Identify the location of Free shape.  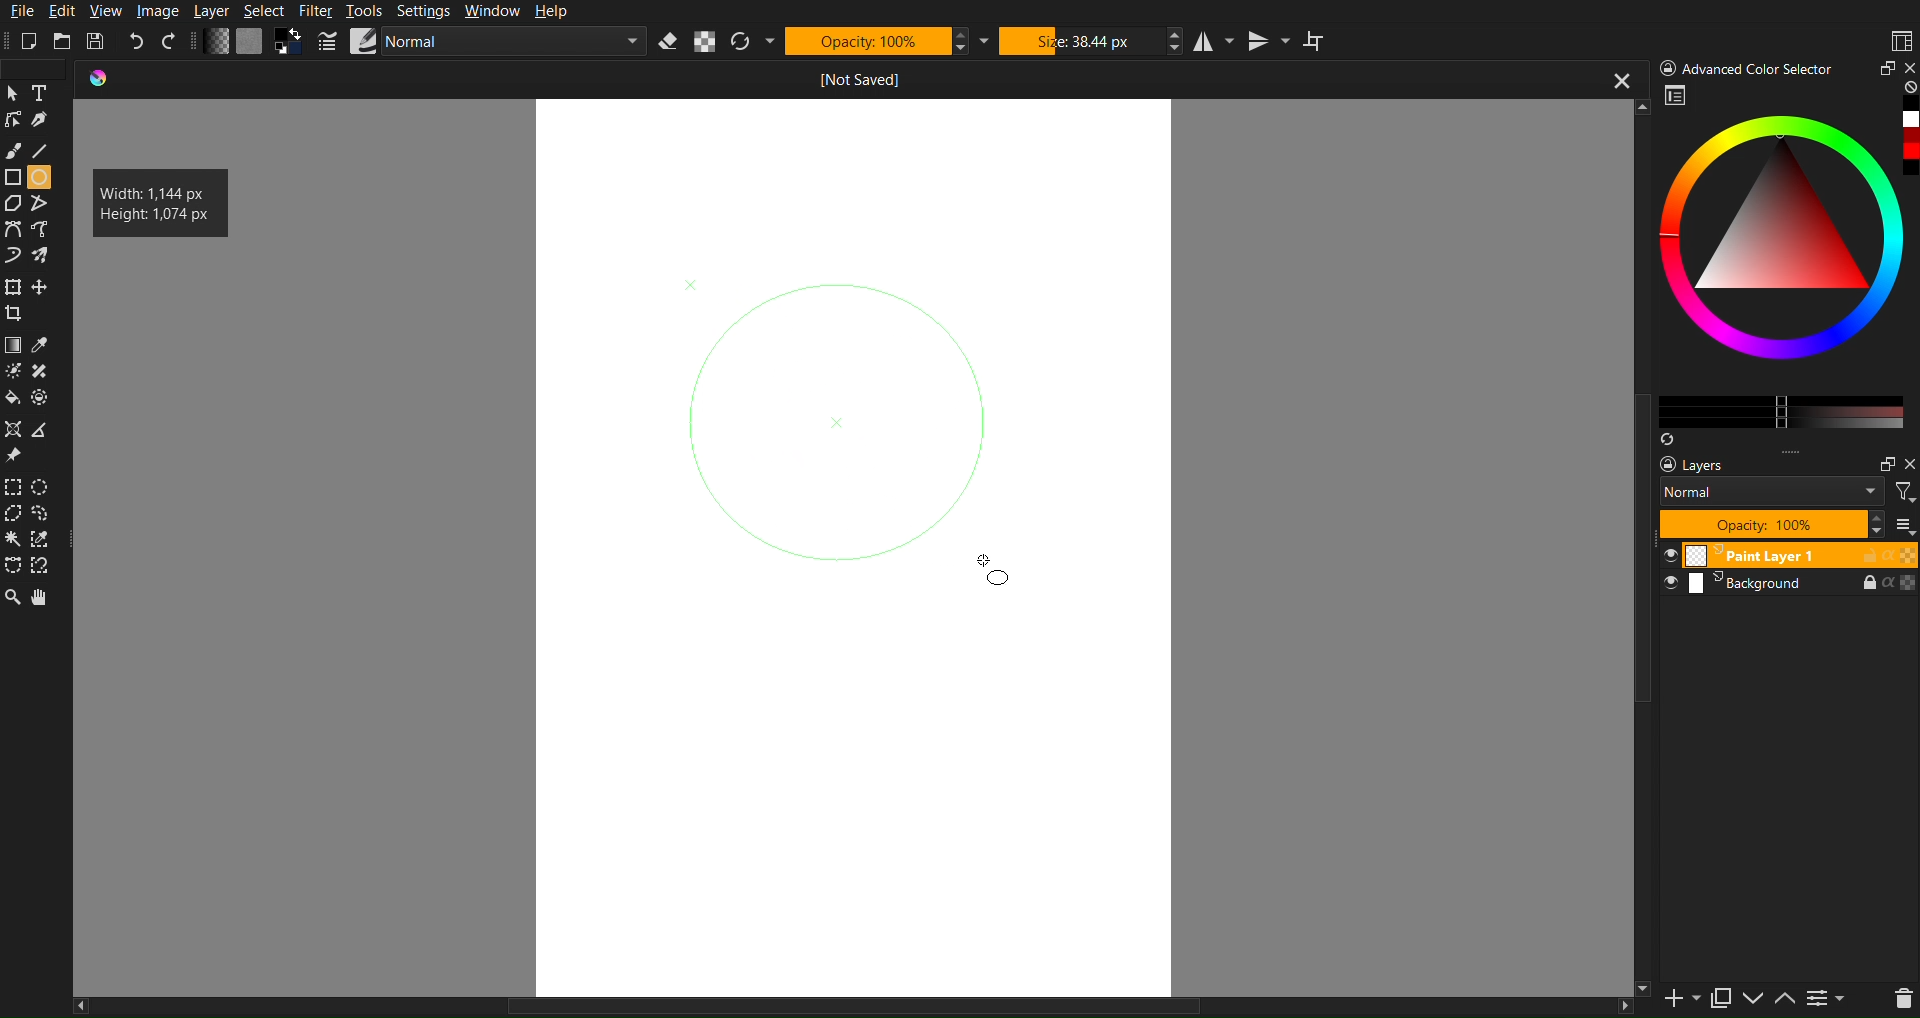
(14, 566).